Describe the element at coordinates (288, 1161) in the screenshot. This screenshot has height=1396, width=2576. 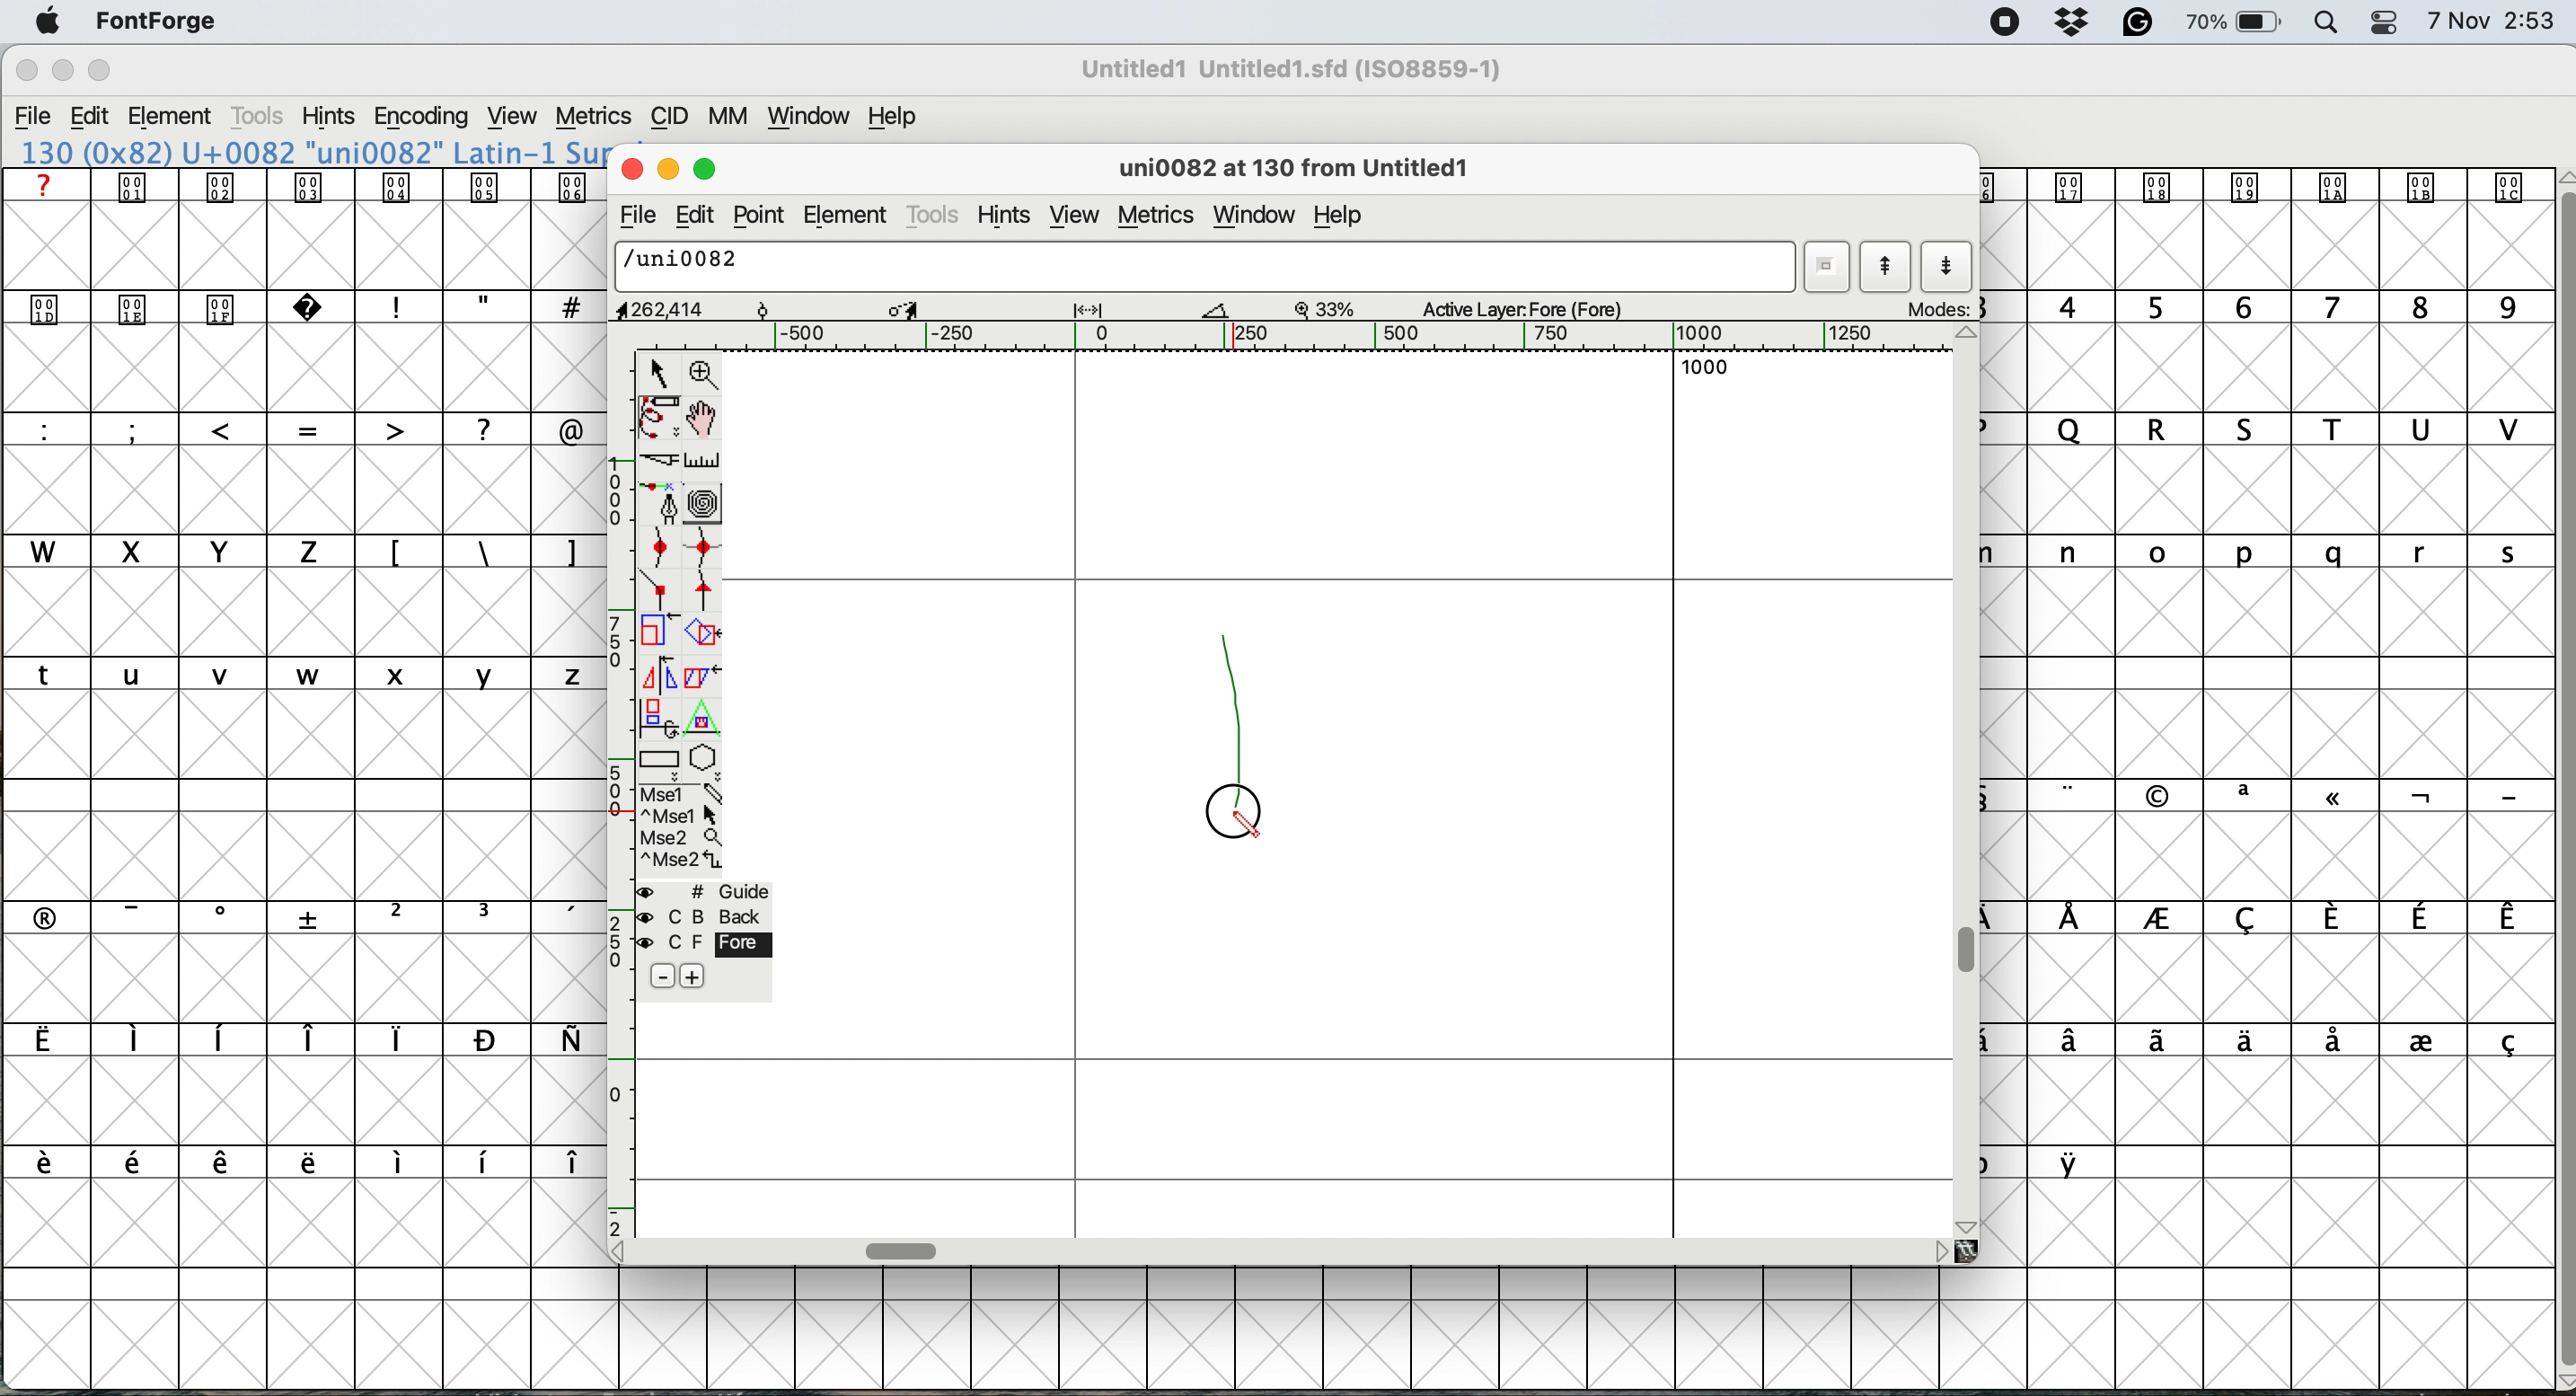
I see `special characters` at that location.